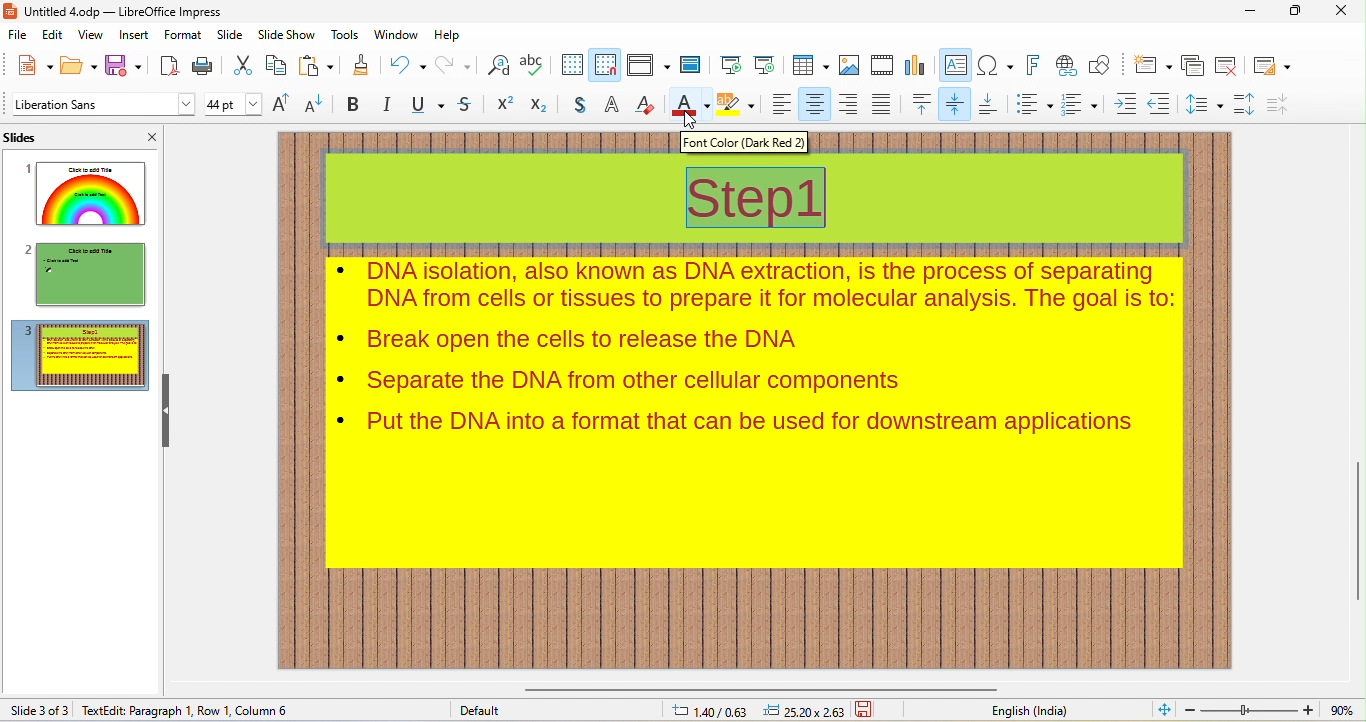  Describe the element at coordinates (1247, 105) in the screenshot. I see `increase paragraph spacing` at that location.